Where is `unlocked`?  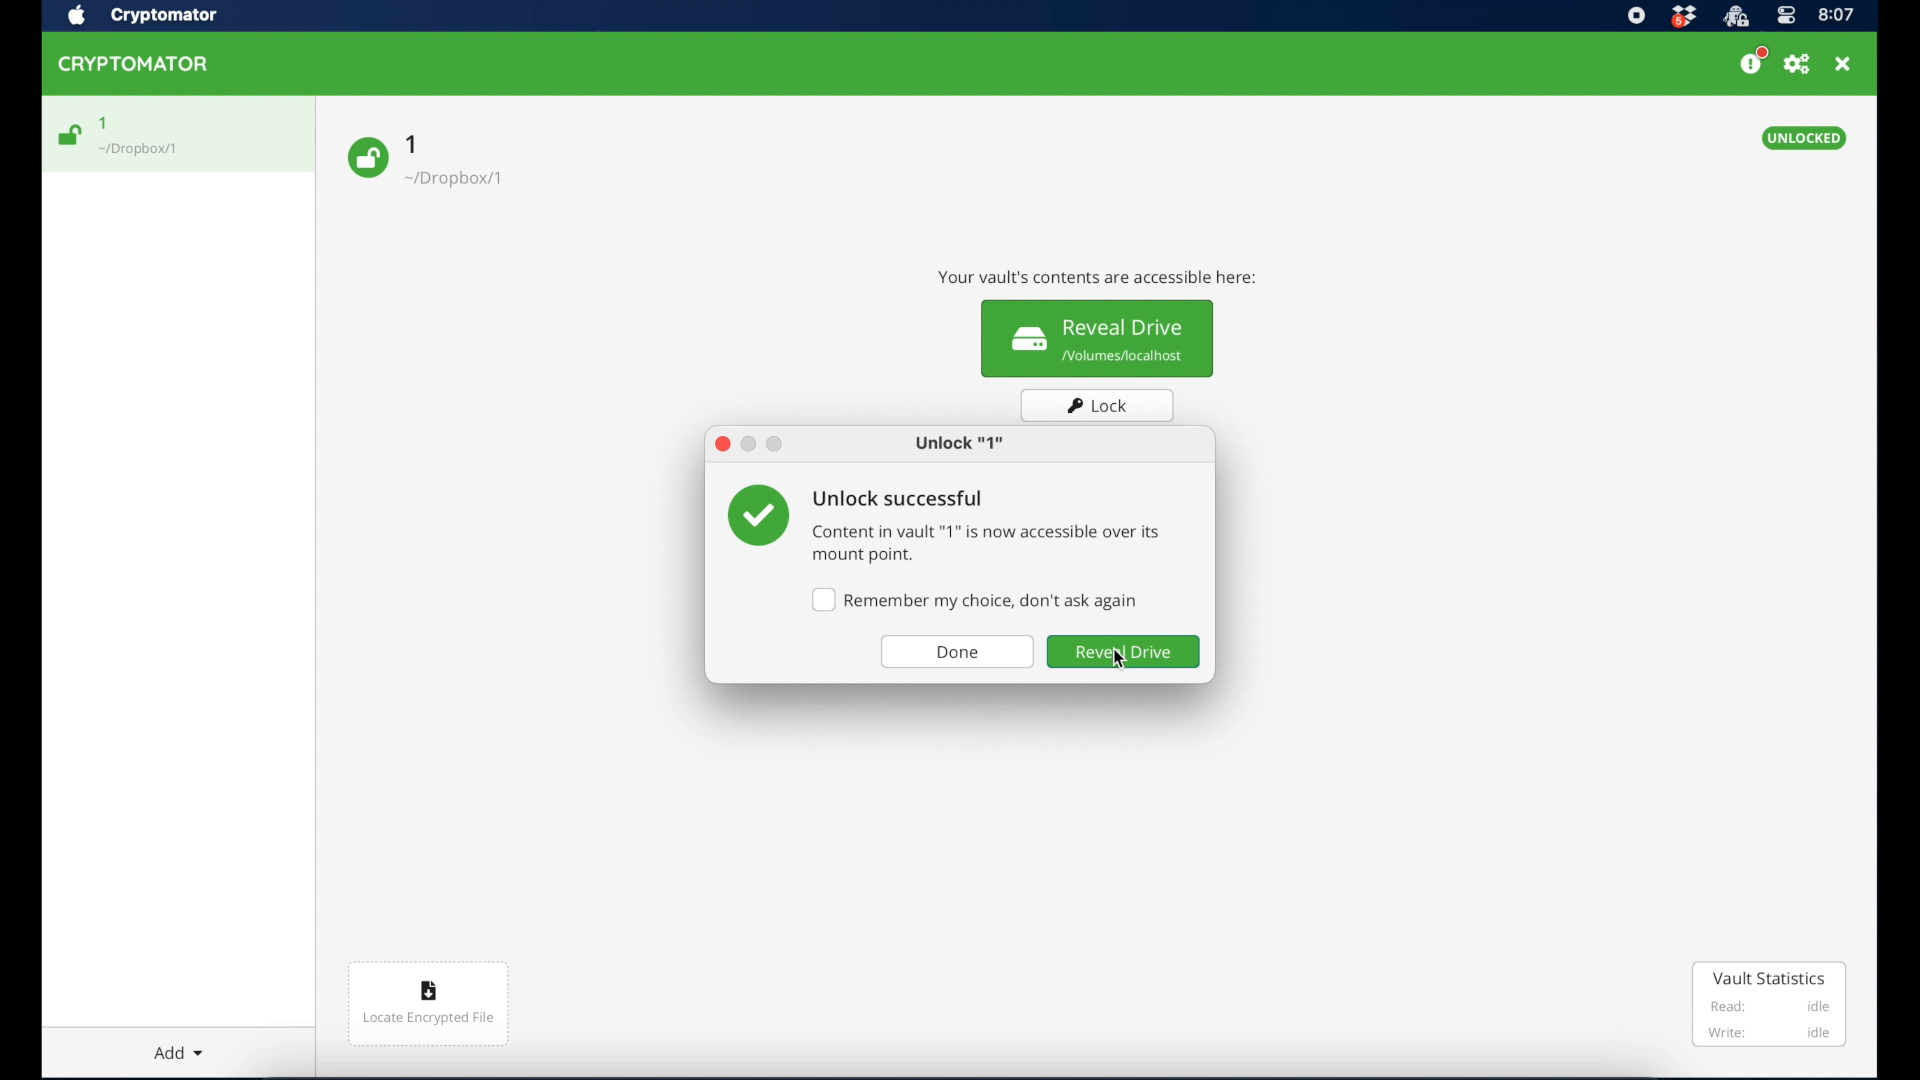 unlocked is located at coordinates (1805, 138).